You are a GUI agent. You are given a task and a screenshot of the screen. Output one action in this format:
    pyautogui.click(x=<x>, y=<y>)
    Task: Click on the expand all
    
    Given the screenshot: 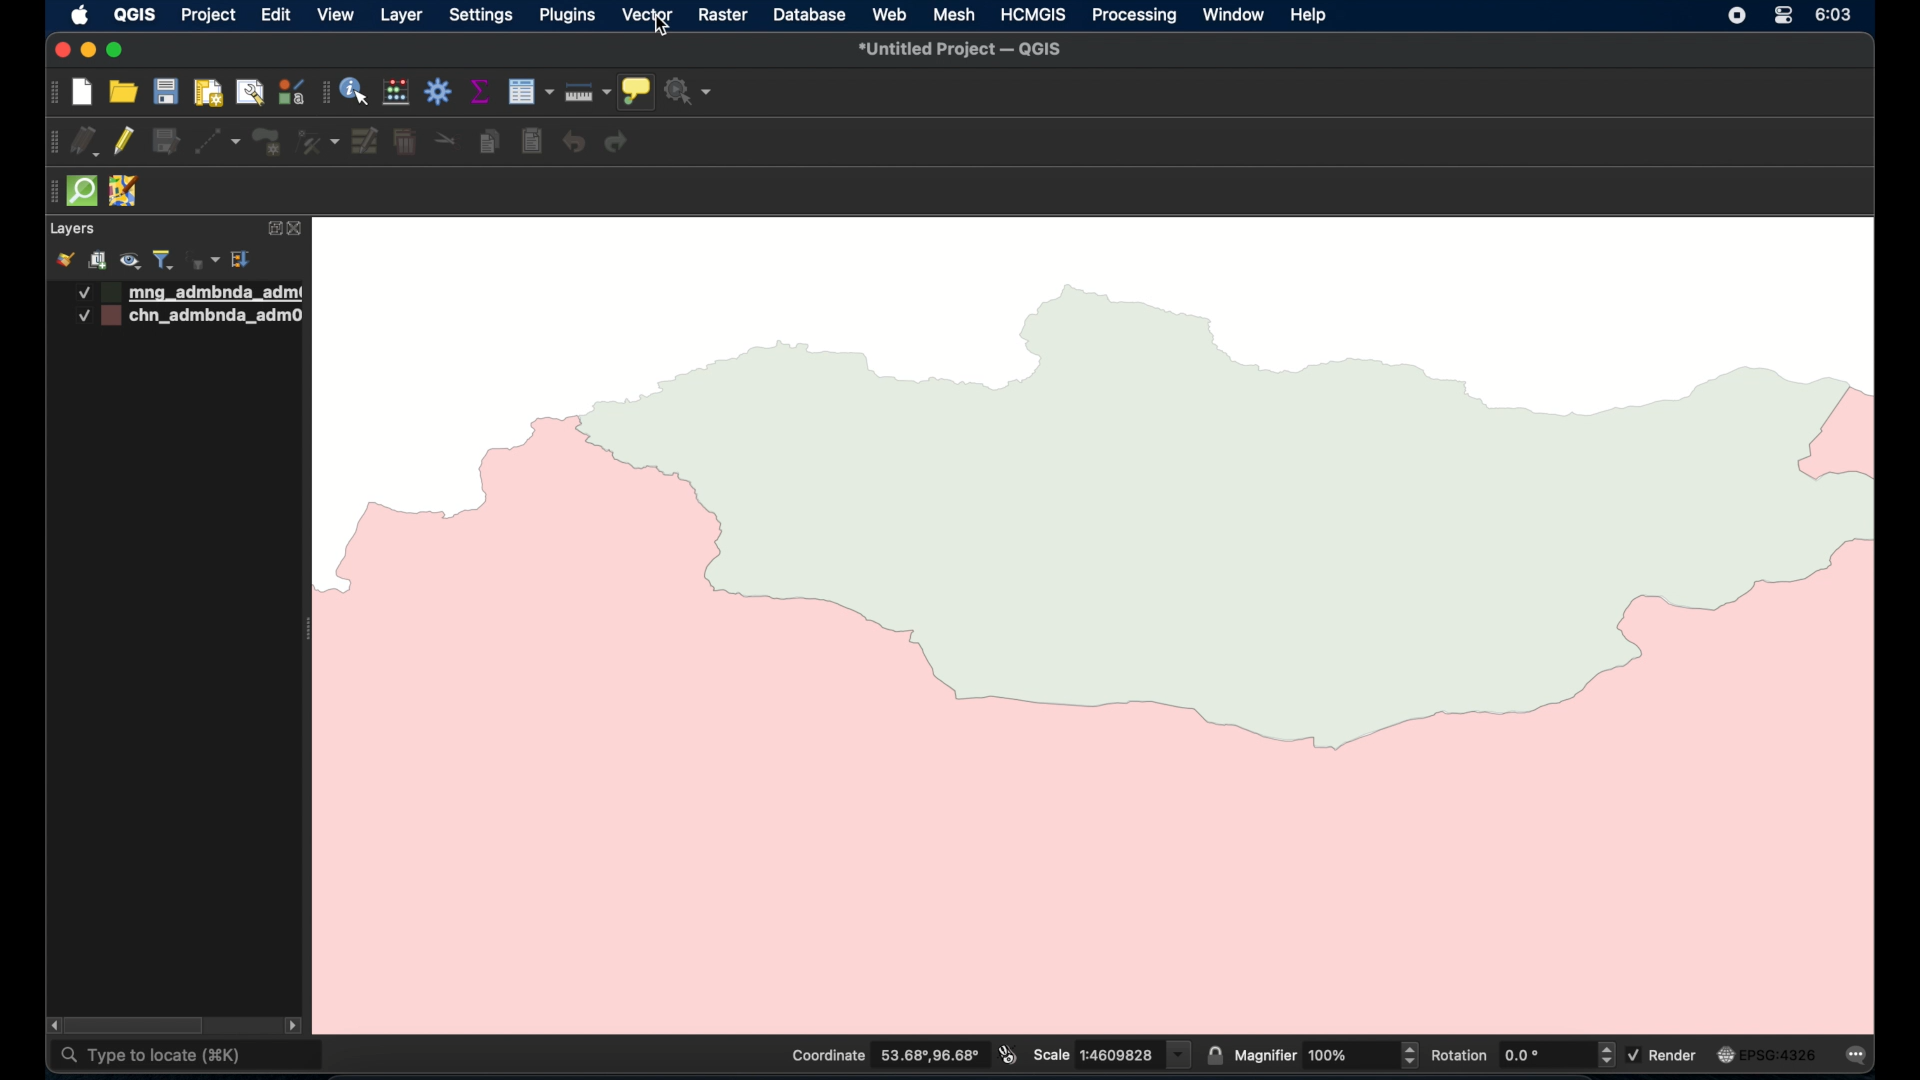 What is the action you would take?
    pyautogui.click(x=242, y=260)
    